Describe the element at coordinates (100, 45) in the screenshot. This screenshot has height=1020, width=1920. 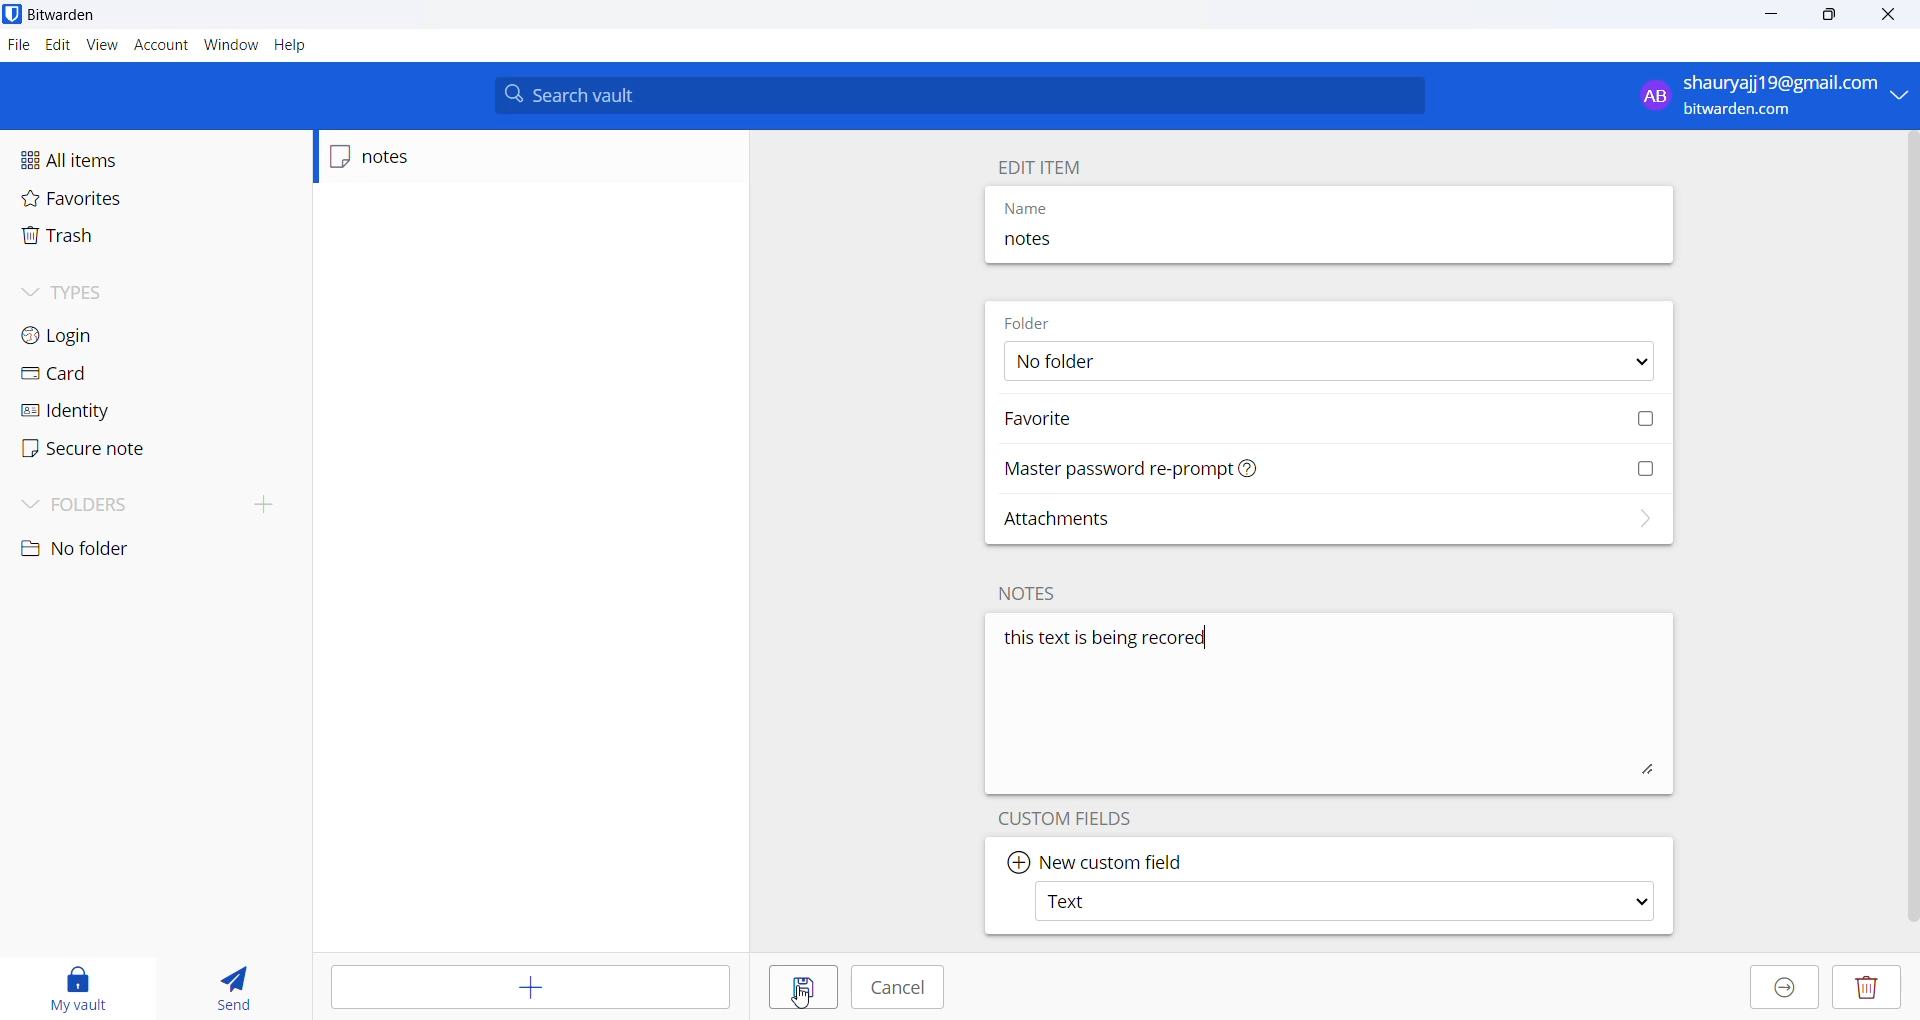
I see `view` at that location.